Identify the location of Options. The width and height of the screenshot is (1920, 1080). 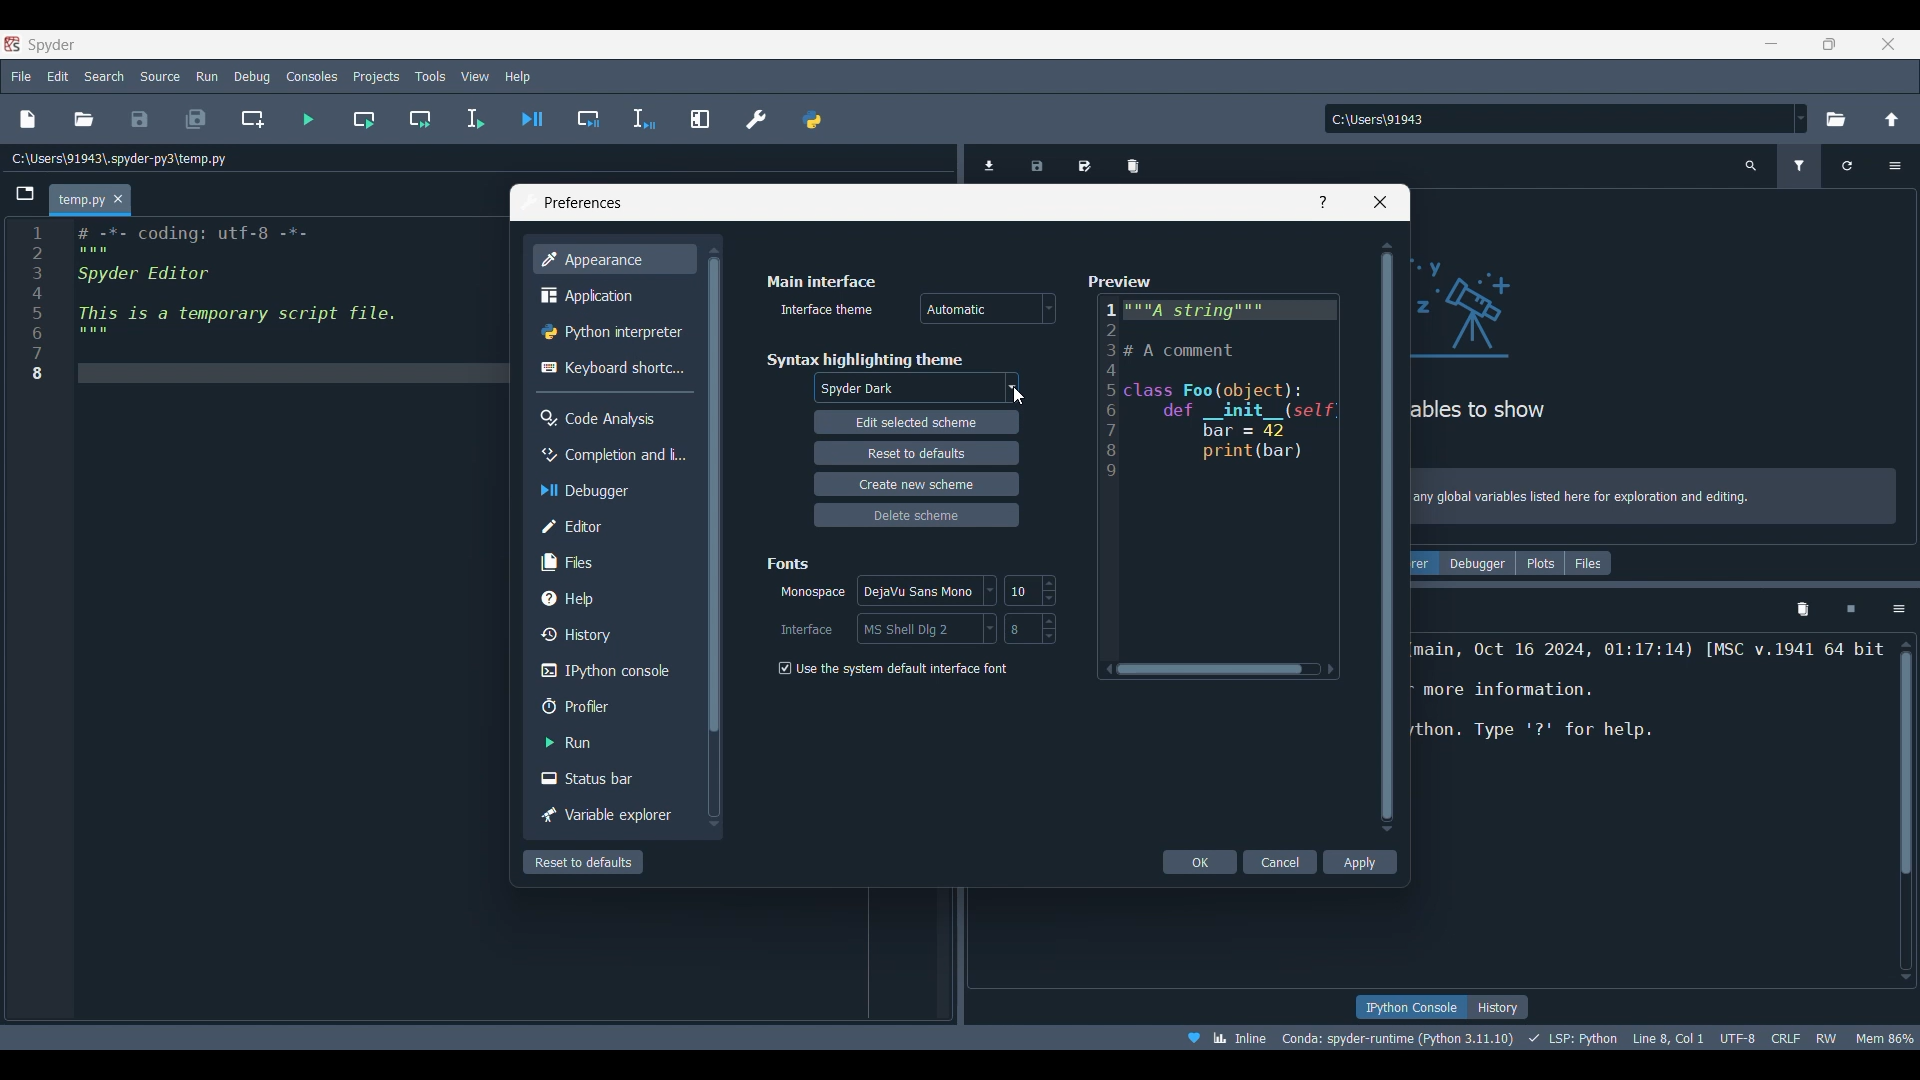
(1899, 609).